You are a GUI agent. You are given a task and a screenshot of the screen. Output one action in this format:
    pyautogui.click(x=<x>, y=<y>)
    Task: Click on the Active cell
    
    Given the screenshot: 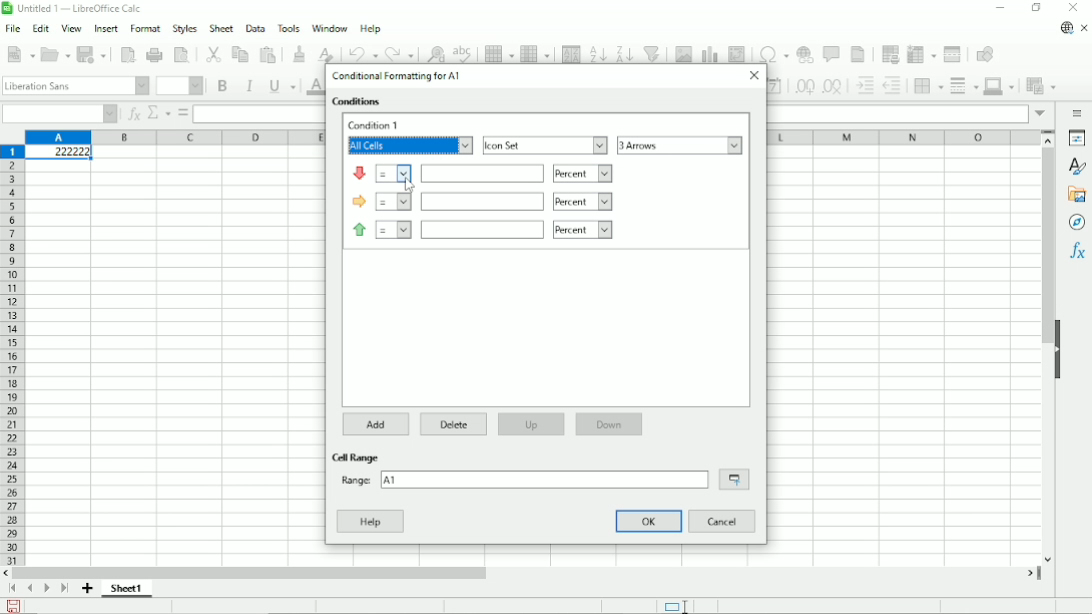 What is the action you would take?
    pyautogui.click(x=58, y=154)
    